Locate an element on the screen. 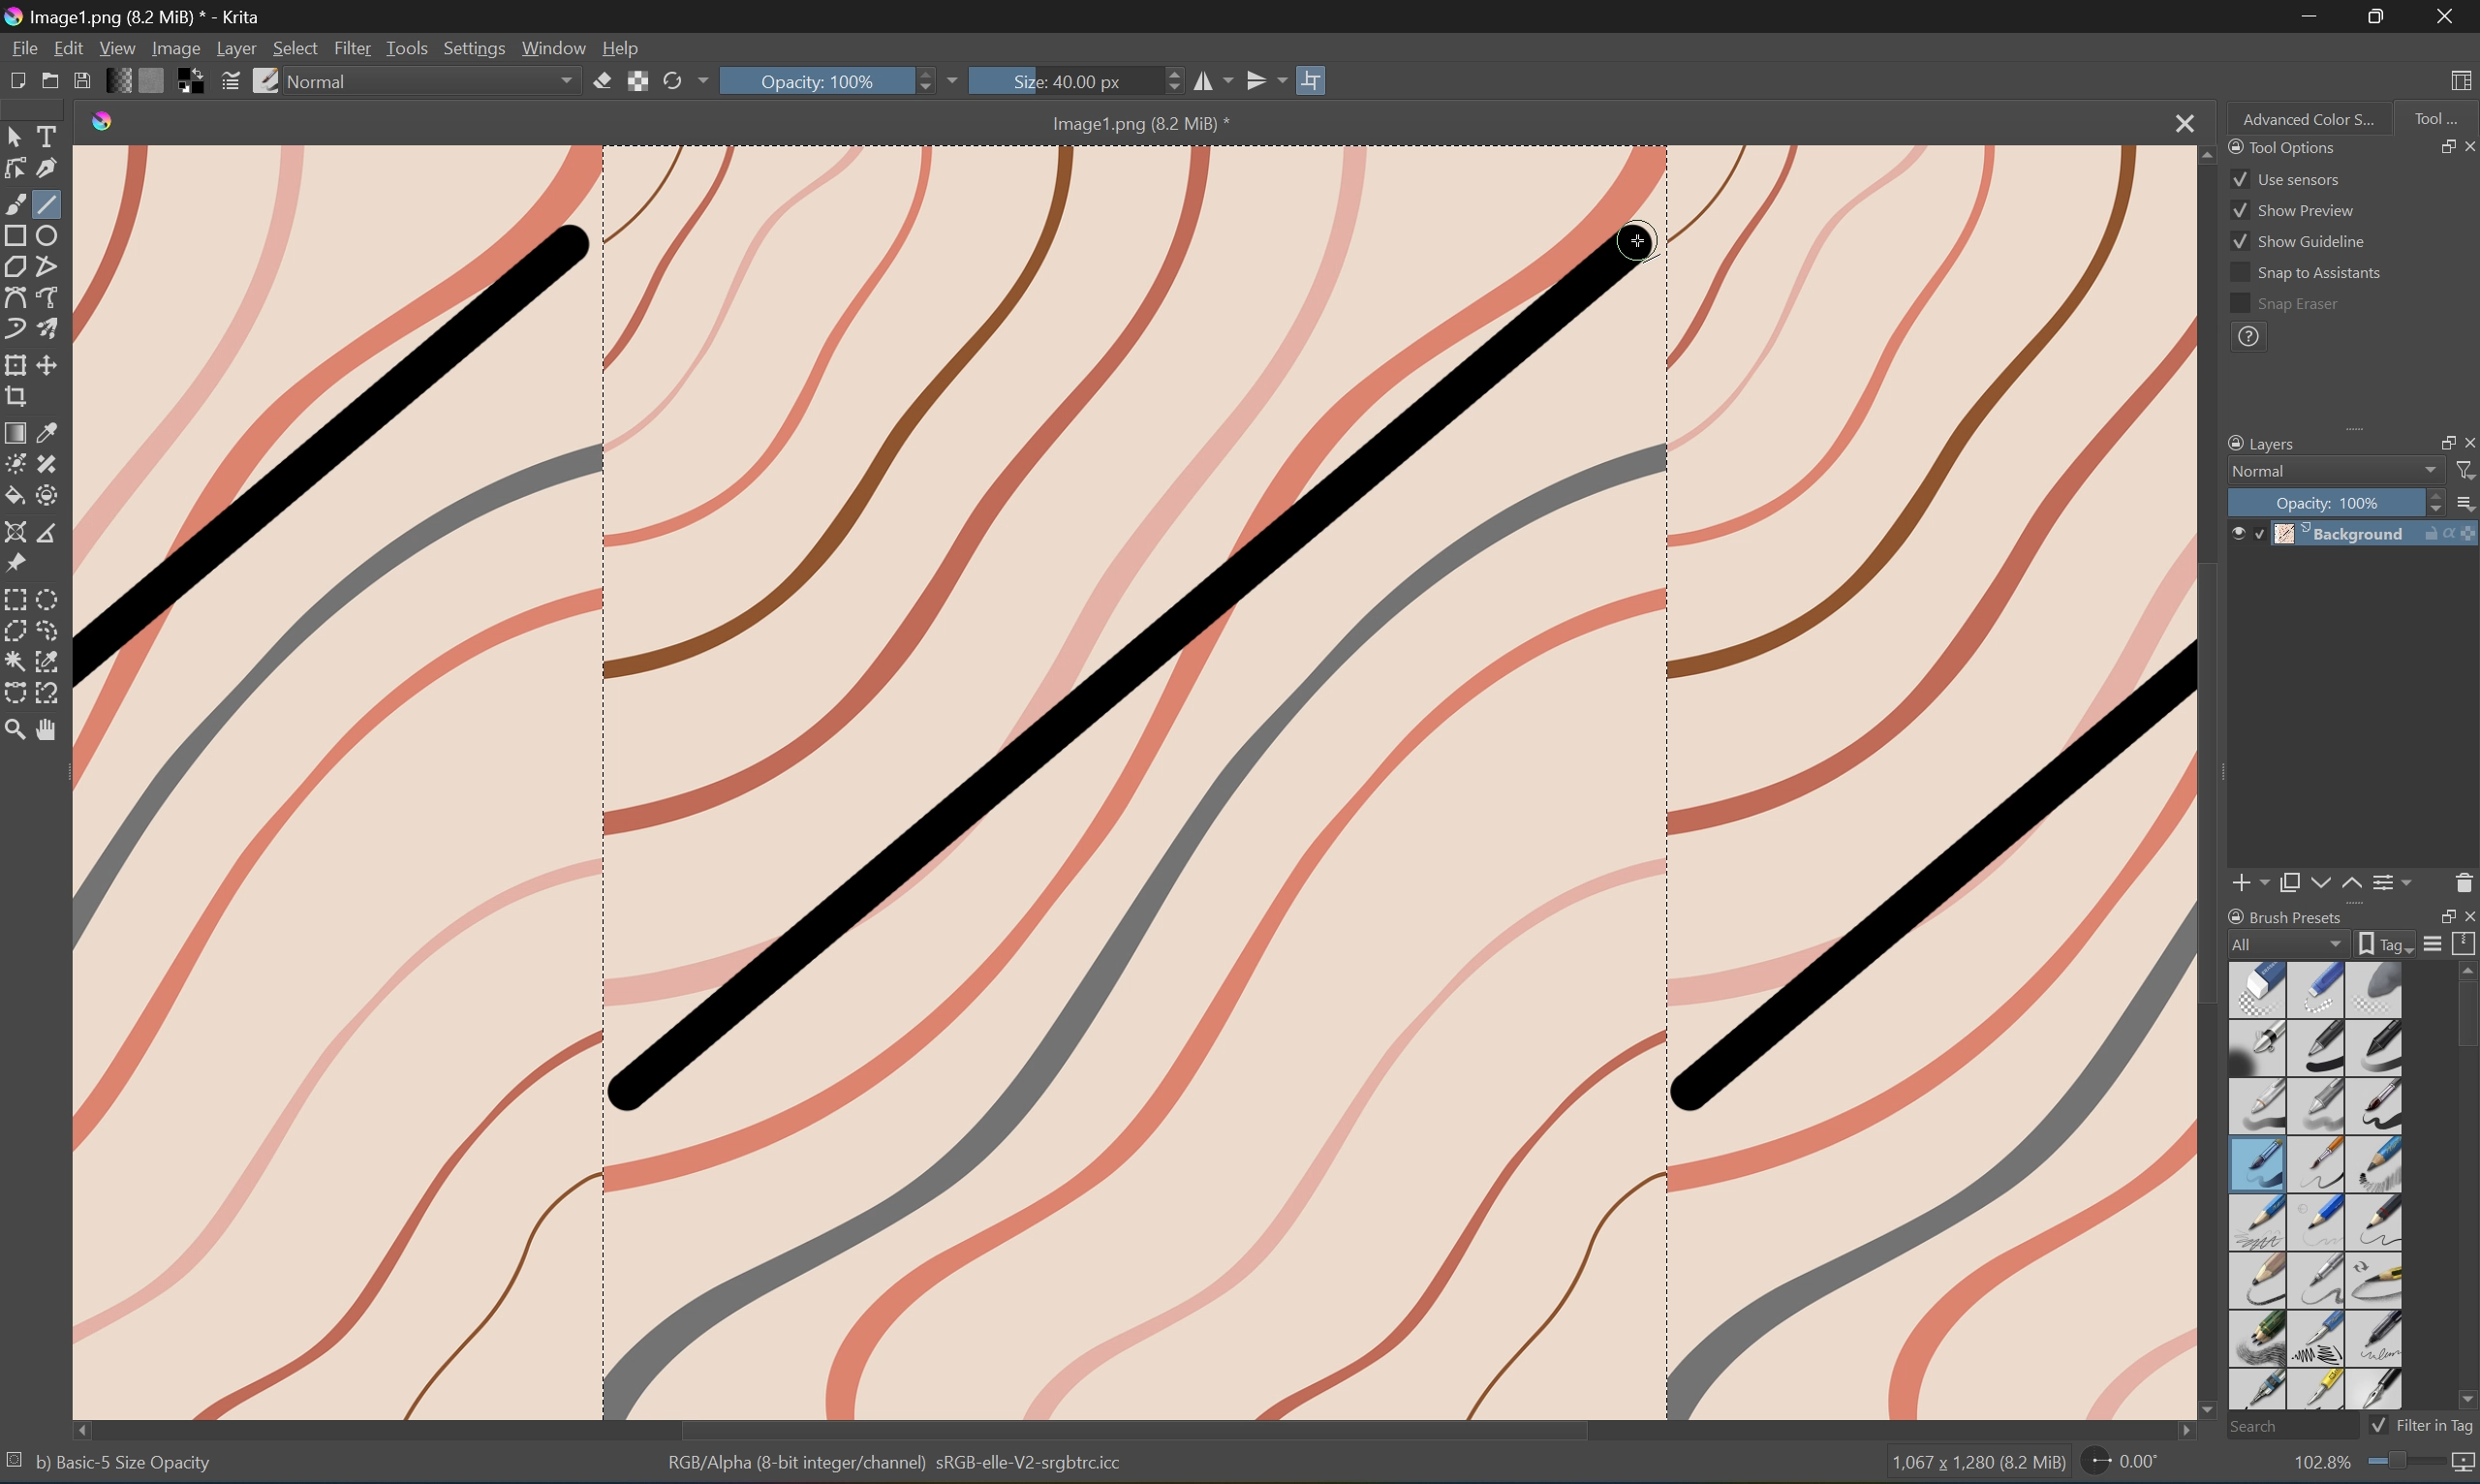 The height and width of the screenshot is (1484, 2480). Layers is located at coordinates (2260, 441).